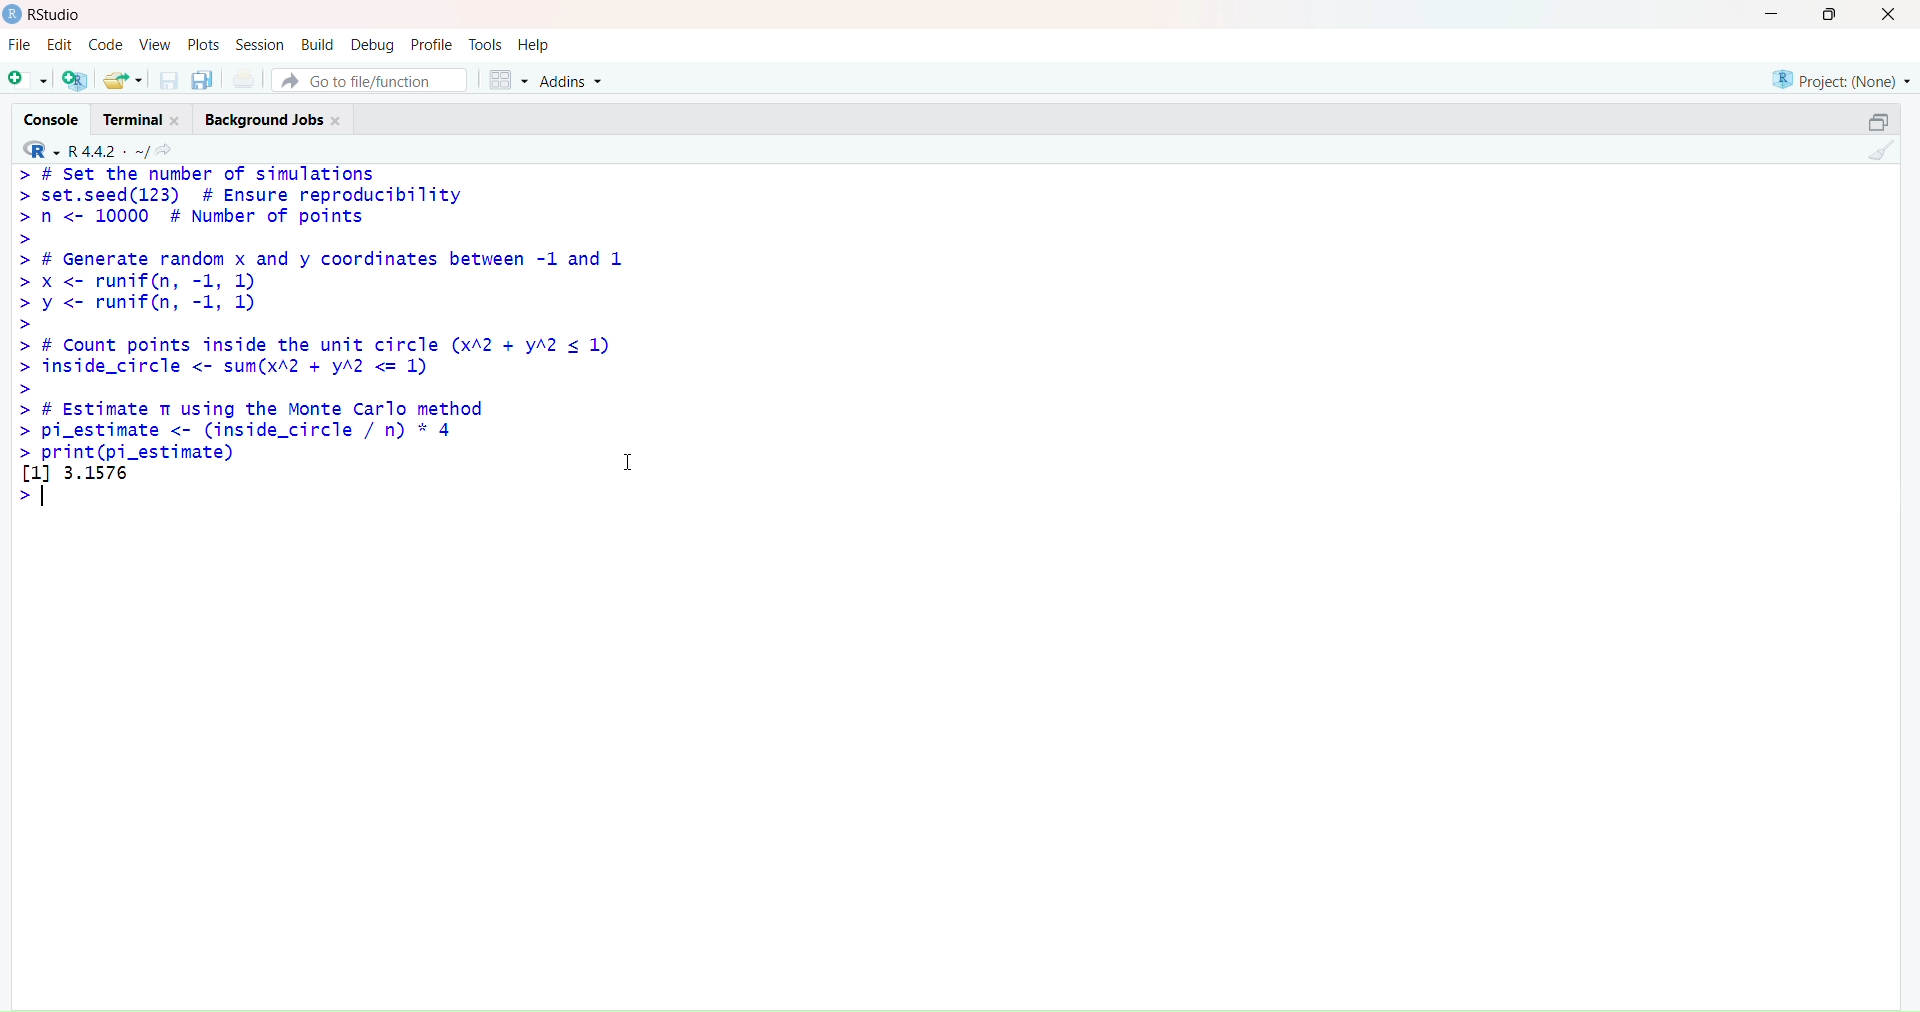 The height and width of the screenshot is (1012, 1920). What do you see at coordinates (511, 80) in the screenshot?
I see `Workspace panes` at bounding box center [511, 80].